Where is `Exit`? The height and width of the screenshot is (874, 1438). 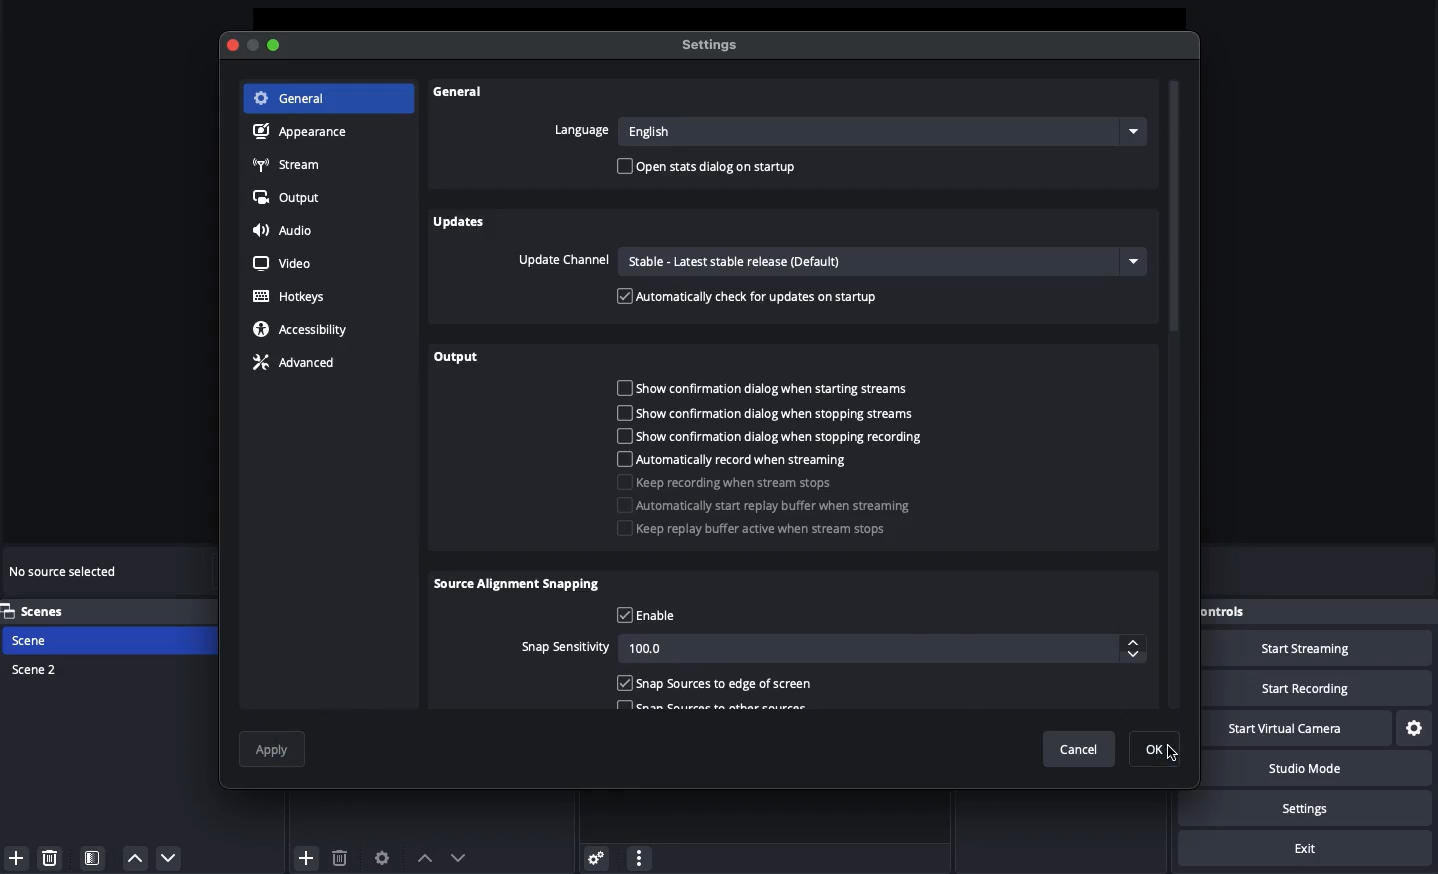 Exit is located at coordinates (1308, 850).